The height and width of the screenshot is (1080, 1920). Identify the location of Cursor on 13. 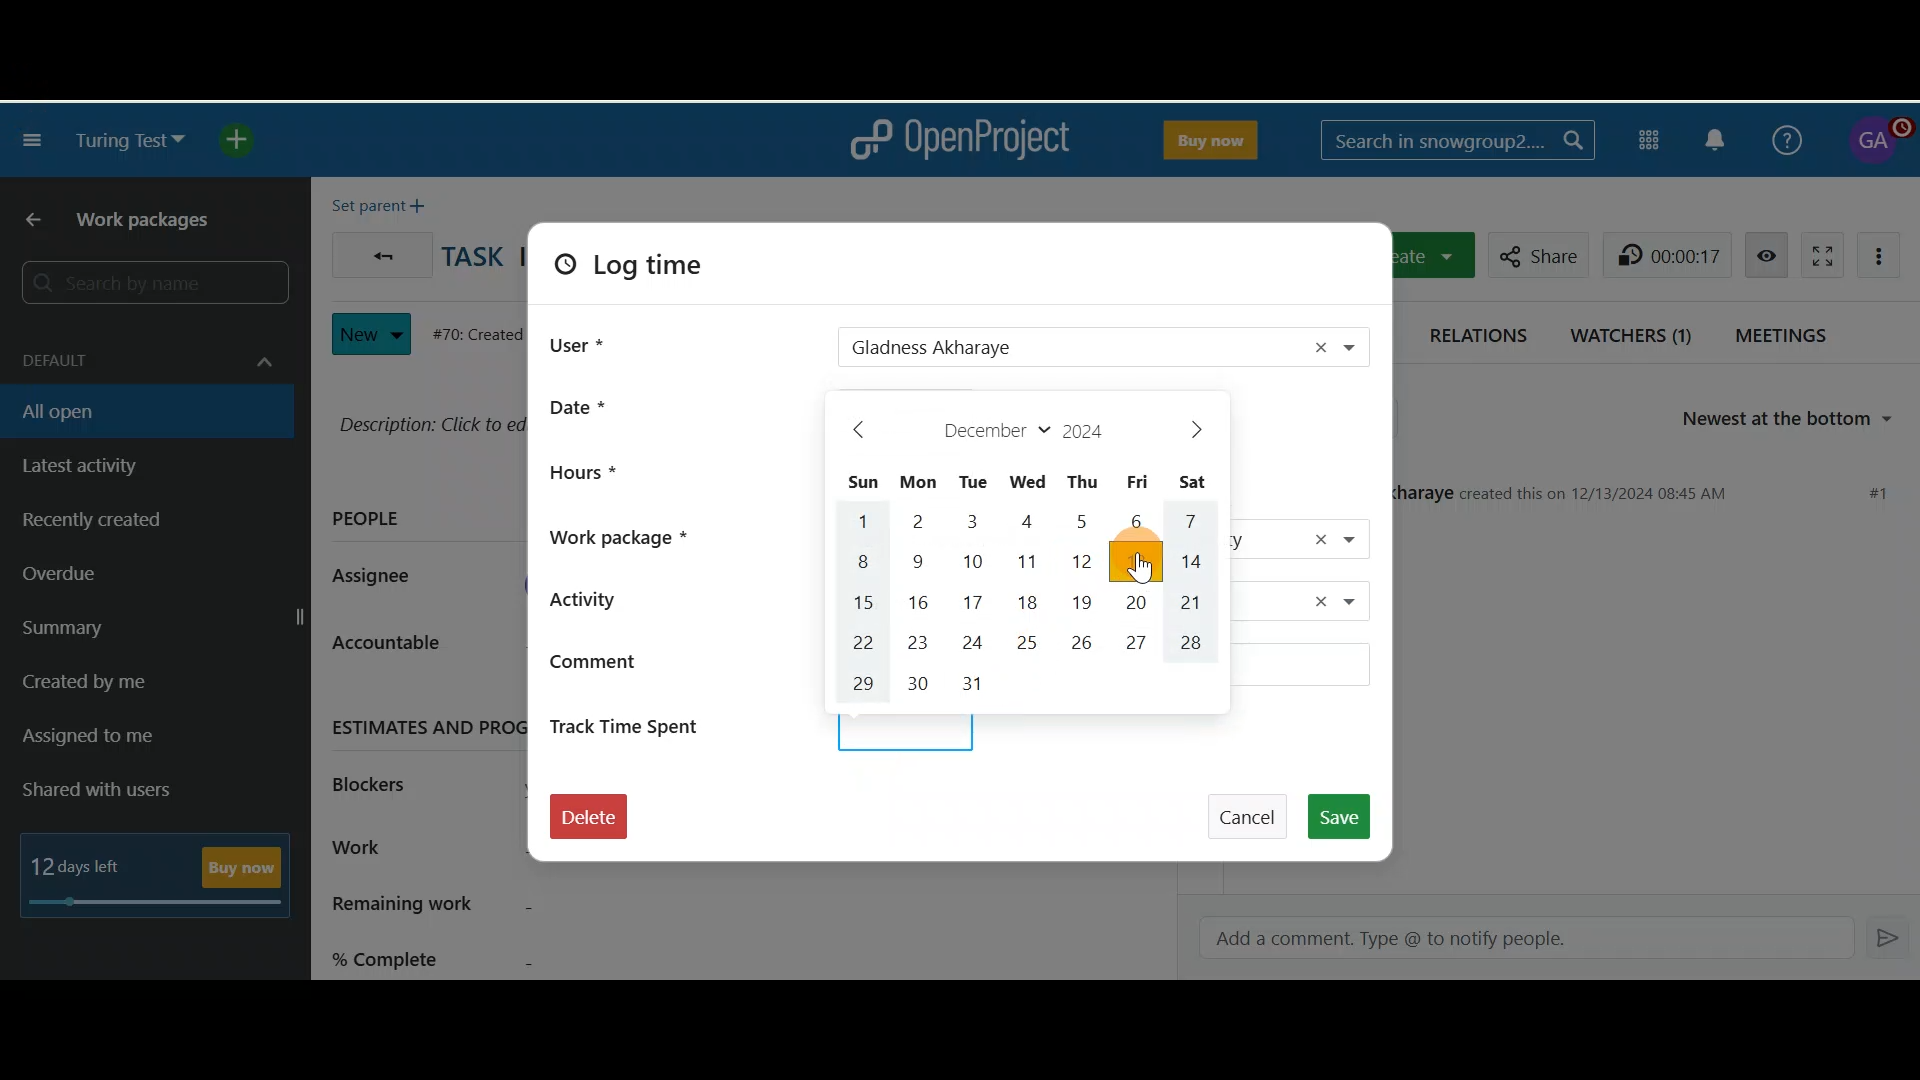
(1139, 562).